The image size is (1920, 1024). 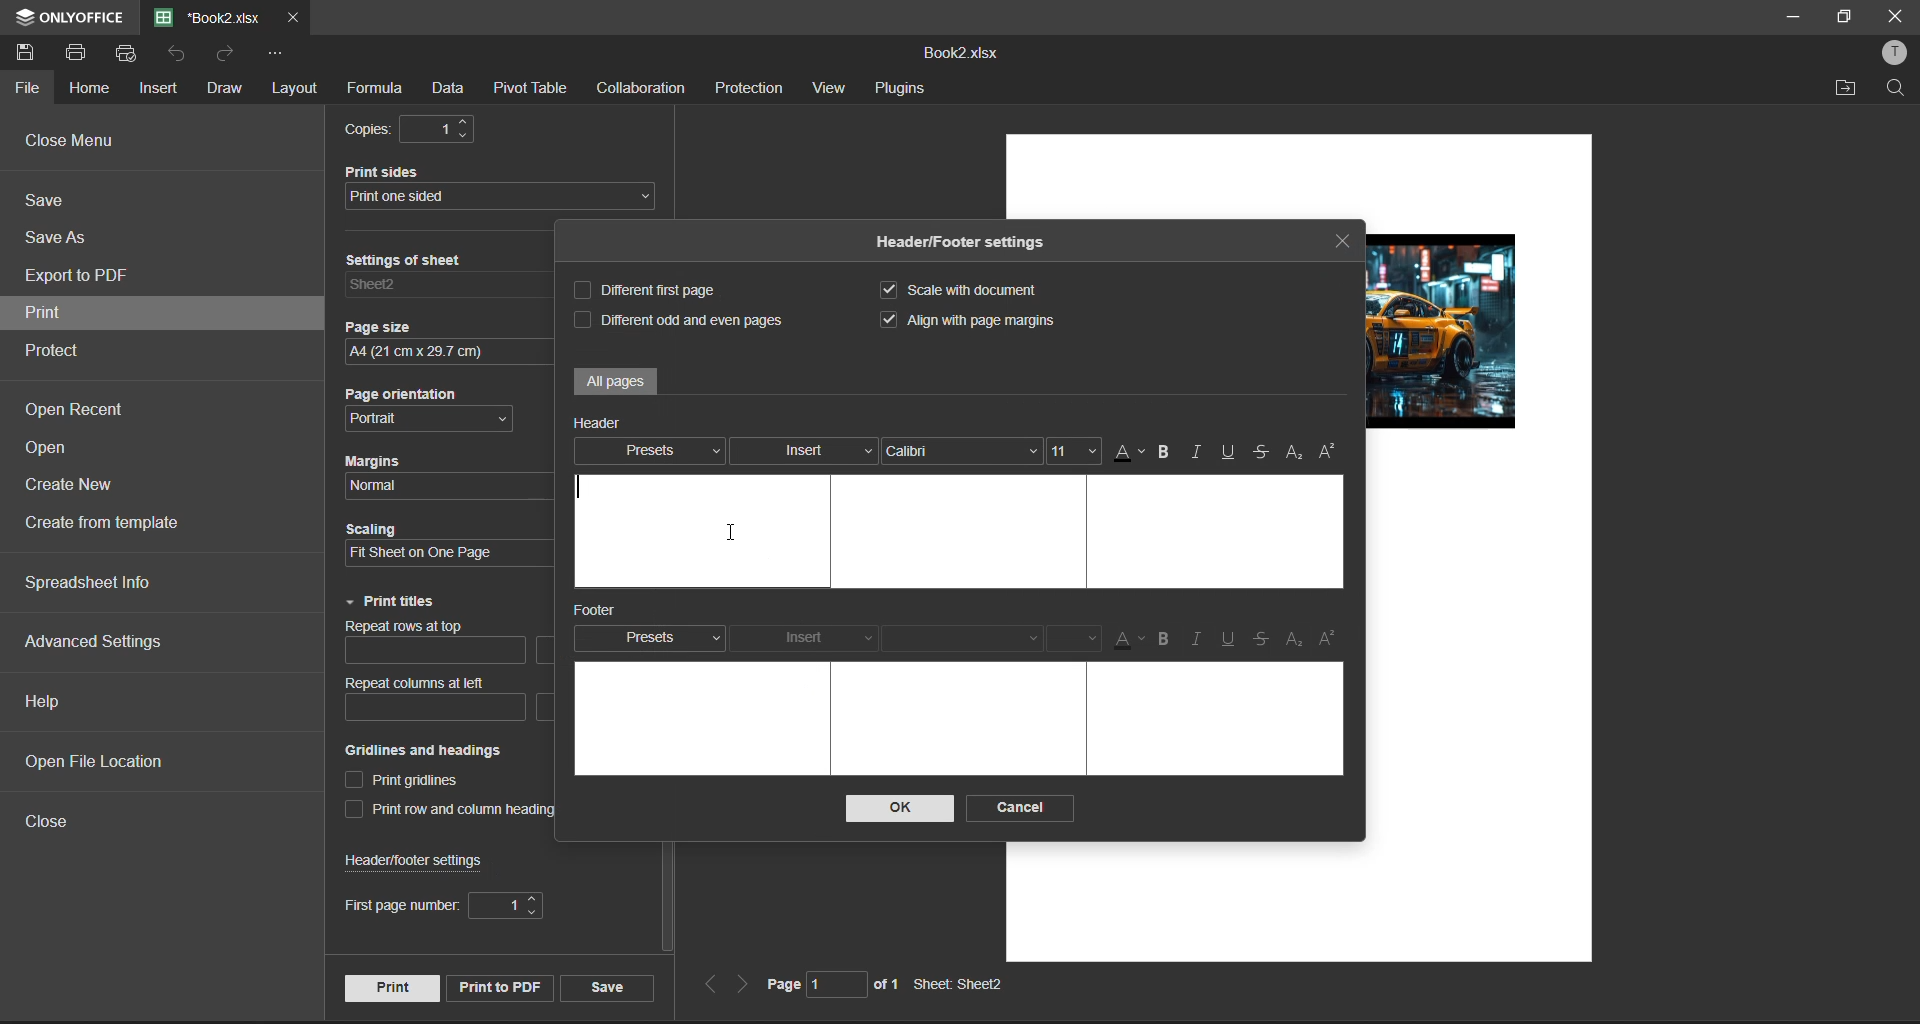 What do you see at coordinates (445, 751) in the screenshot?
I see `gridlines and headings` at bounding box center [445, 751].